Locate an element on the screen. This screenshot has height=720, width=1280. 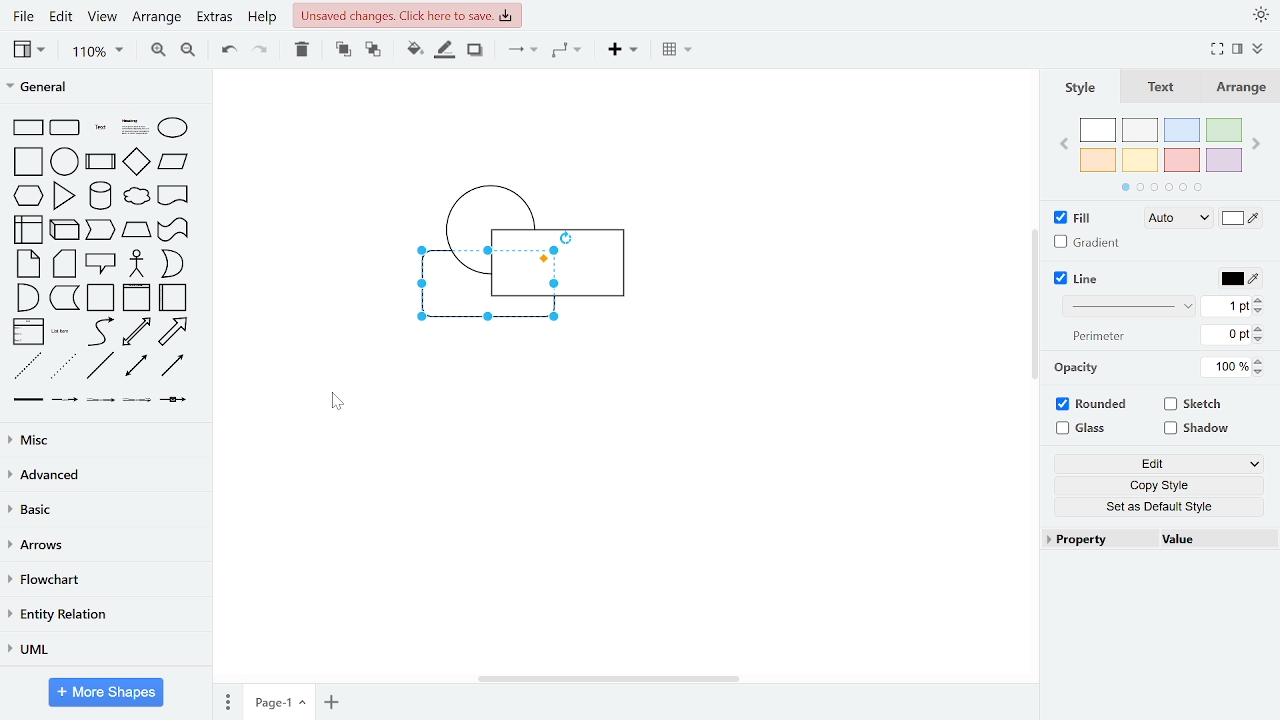
style is located at coordinates (1083, 89).